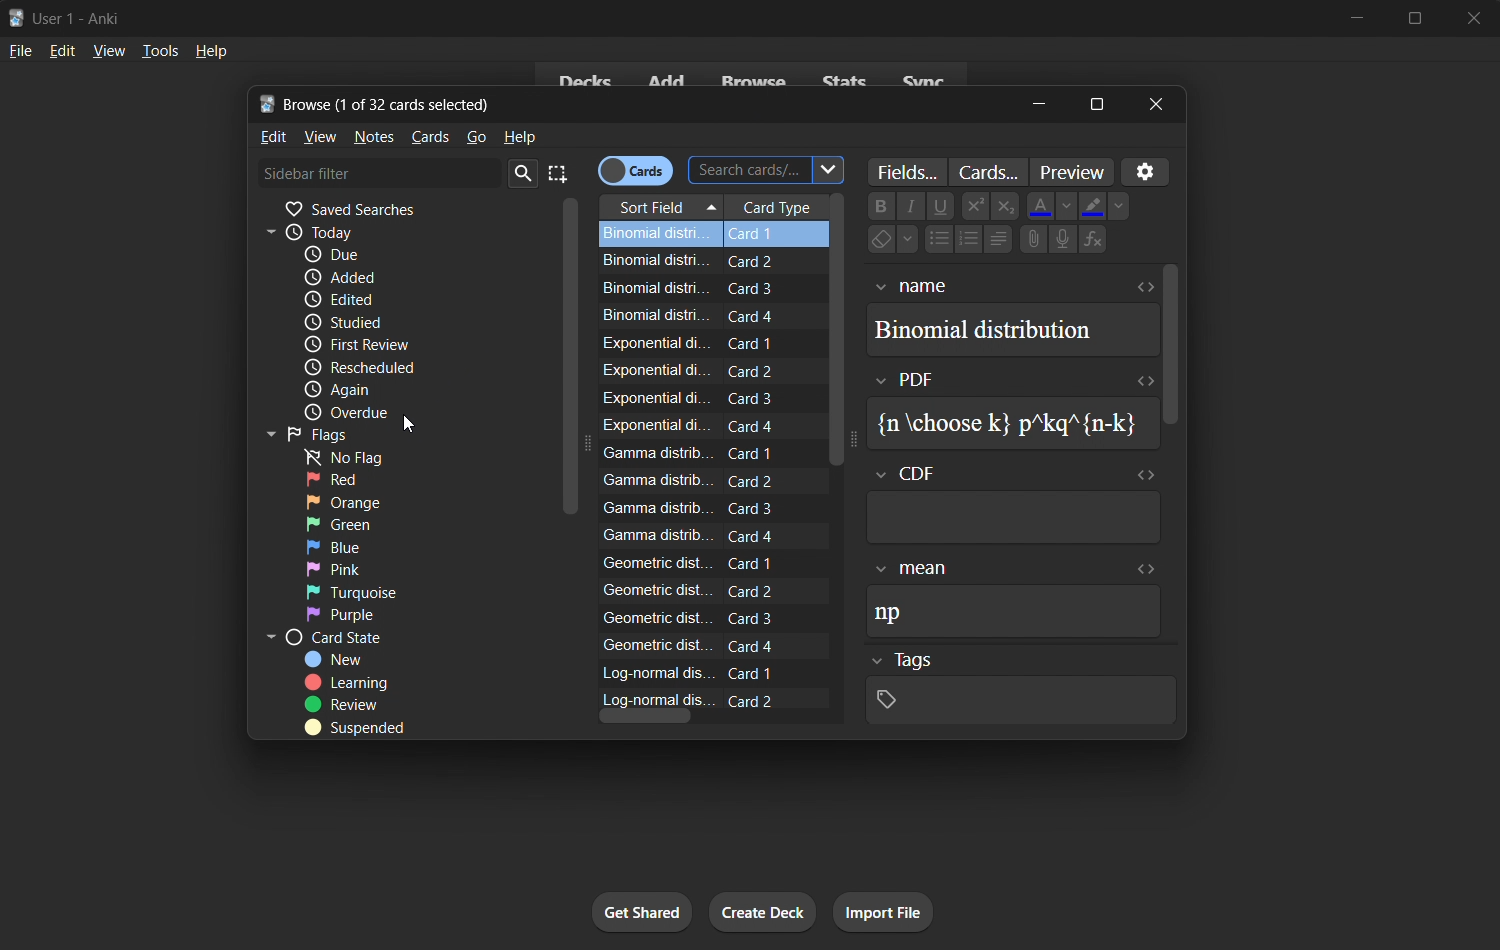 The image size is (1500, 950). What do you see at coordinates (371, 614) in the screenshot?
I see `purple` at bounding box center [371, 614].